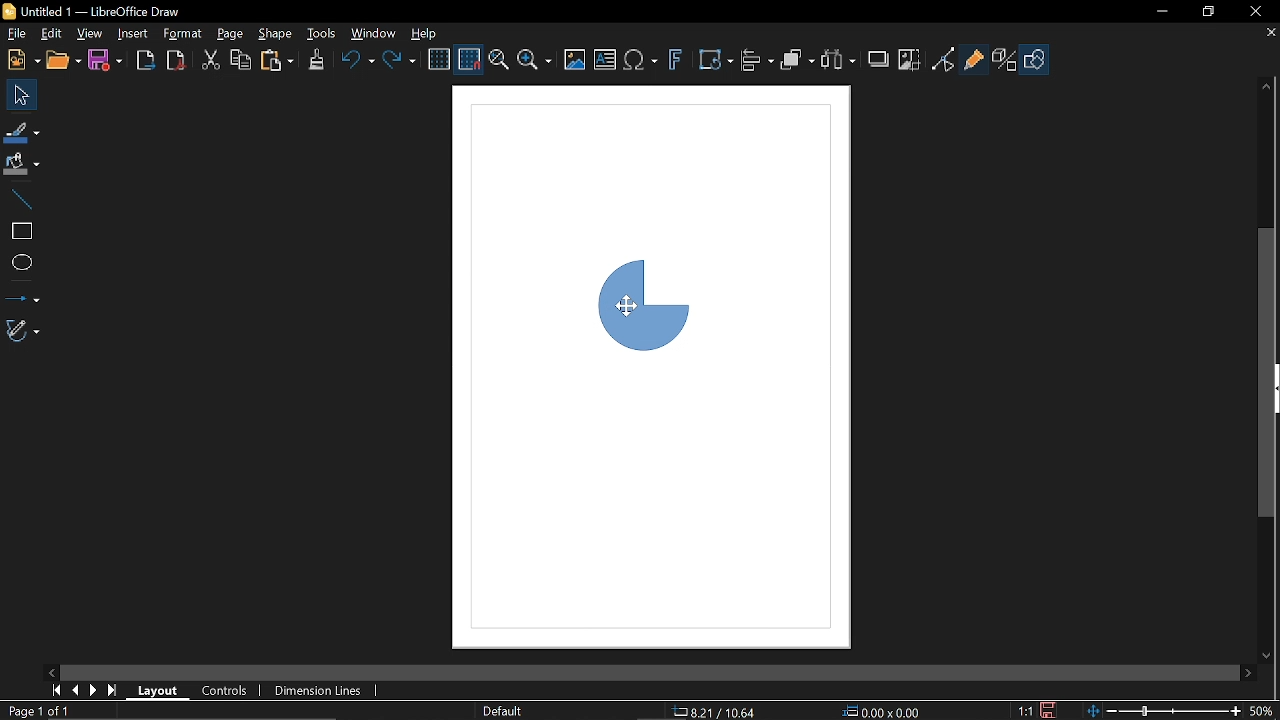 This screenshot has width=1280, height=720. What do you see at coordinates (356, 62) in the screenshot?
I see `Undo` at bounding box center [356, 62].